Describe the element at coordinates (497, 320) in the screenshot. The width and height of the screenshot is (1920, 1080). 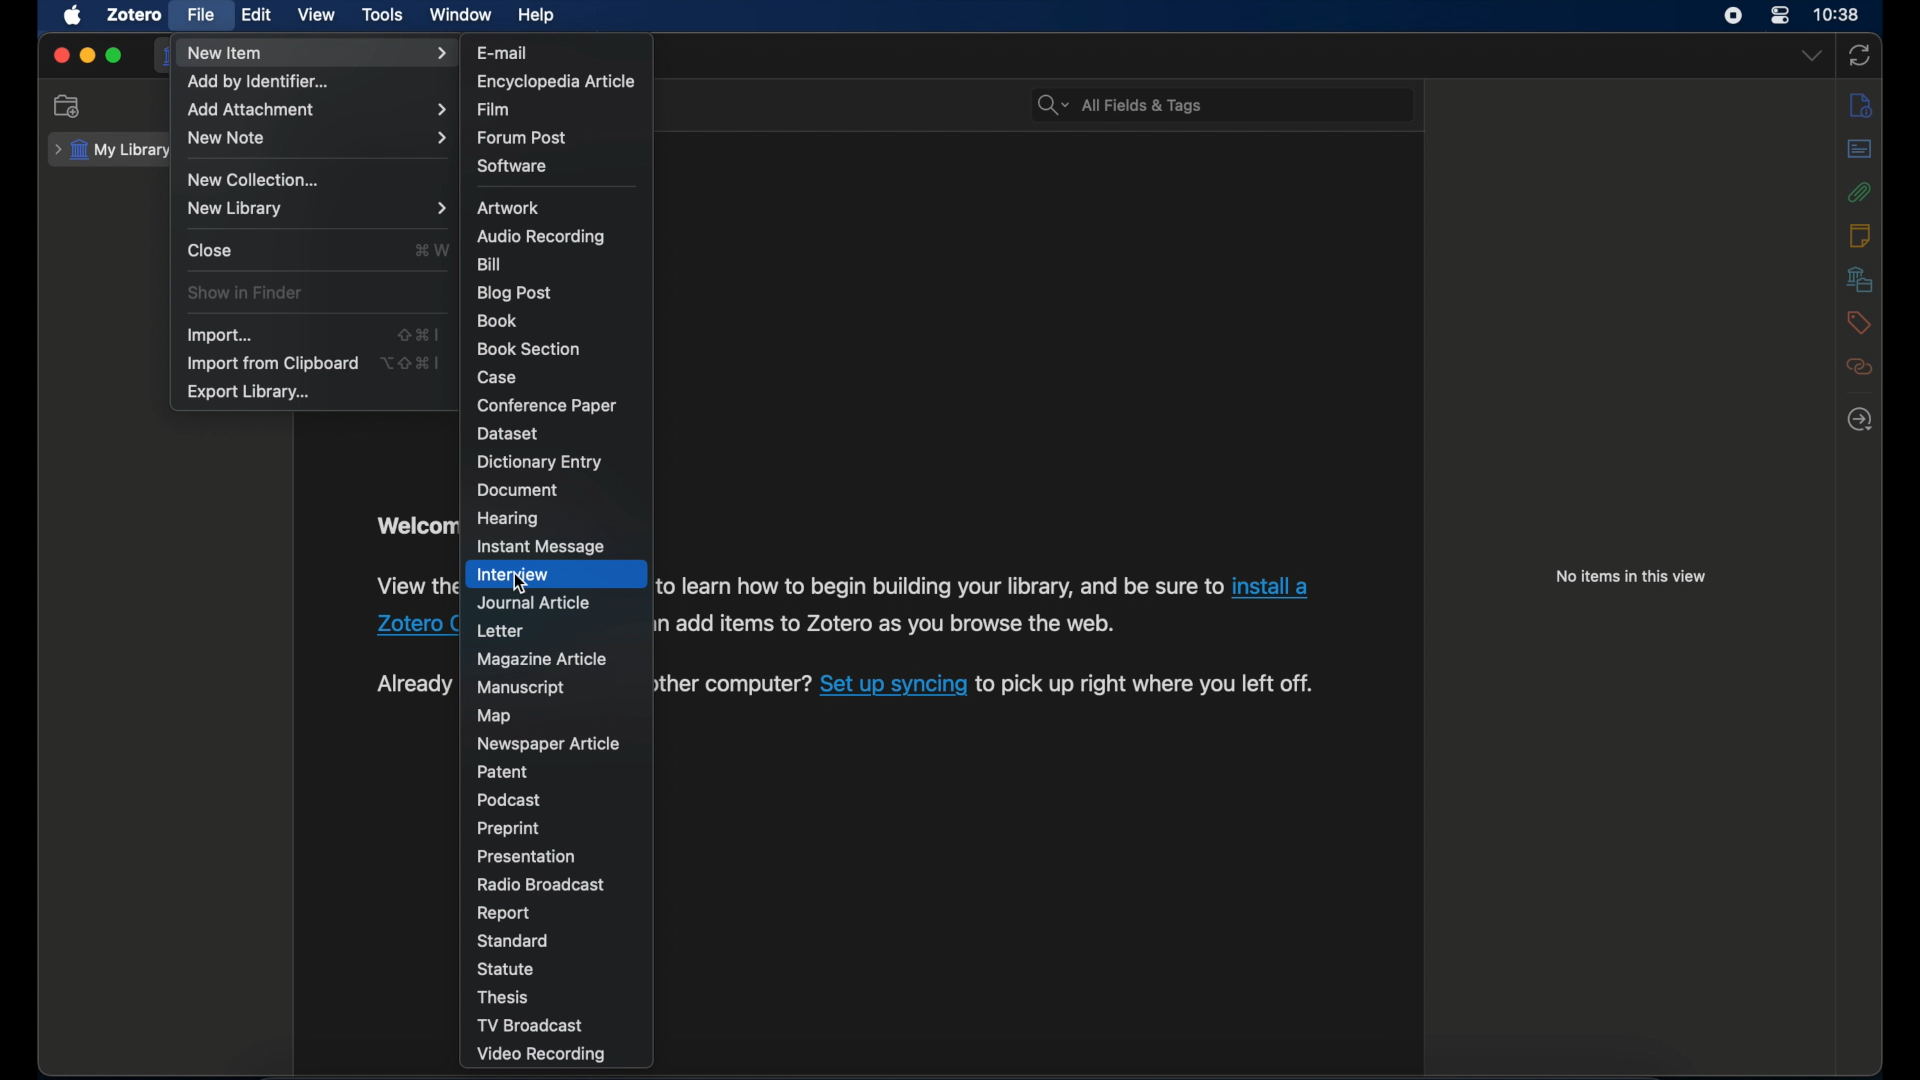
I see `book` at that location.